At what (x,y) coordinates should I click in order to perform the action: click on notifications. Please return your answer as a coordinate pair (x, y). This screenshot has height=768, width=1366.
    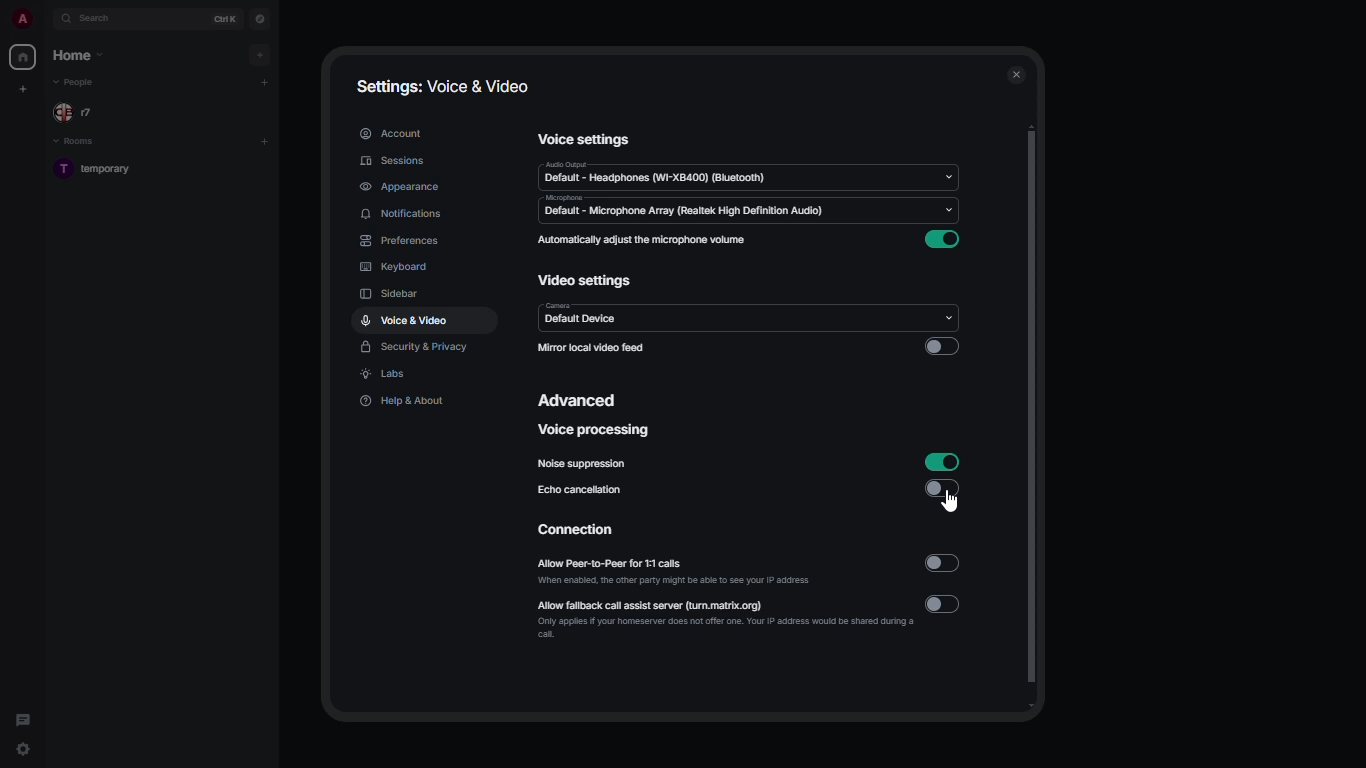
    Looking at the image, I should click on (405, 213).